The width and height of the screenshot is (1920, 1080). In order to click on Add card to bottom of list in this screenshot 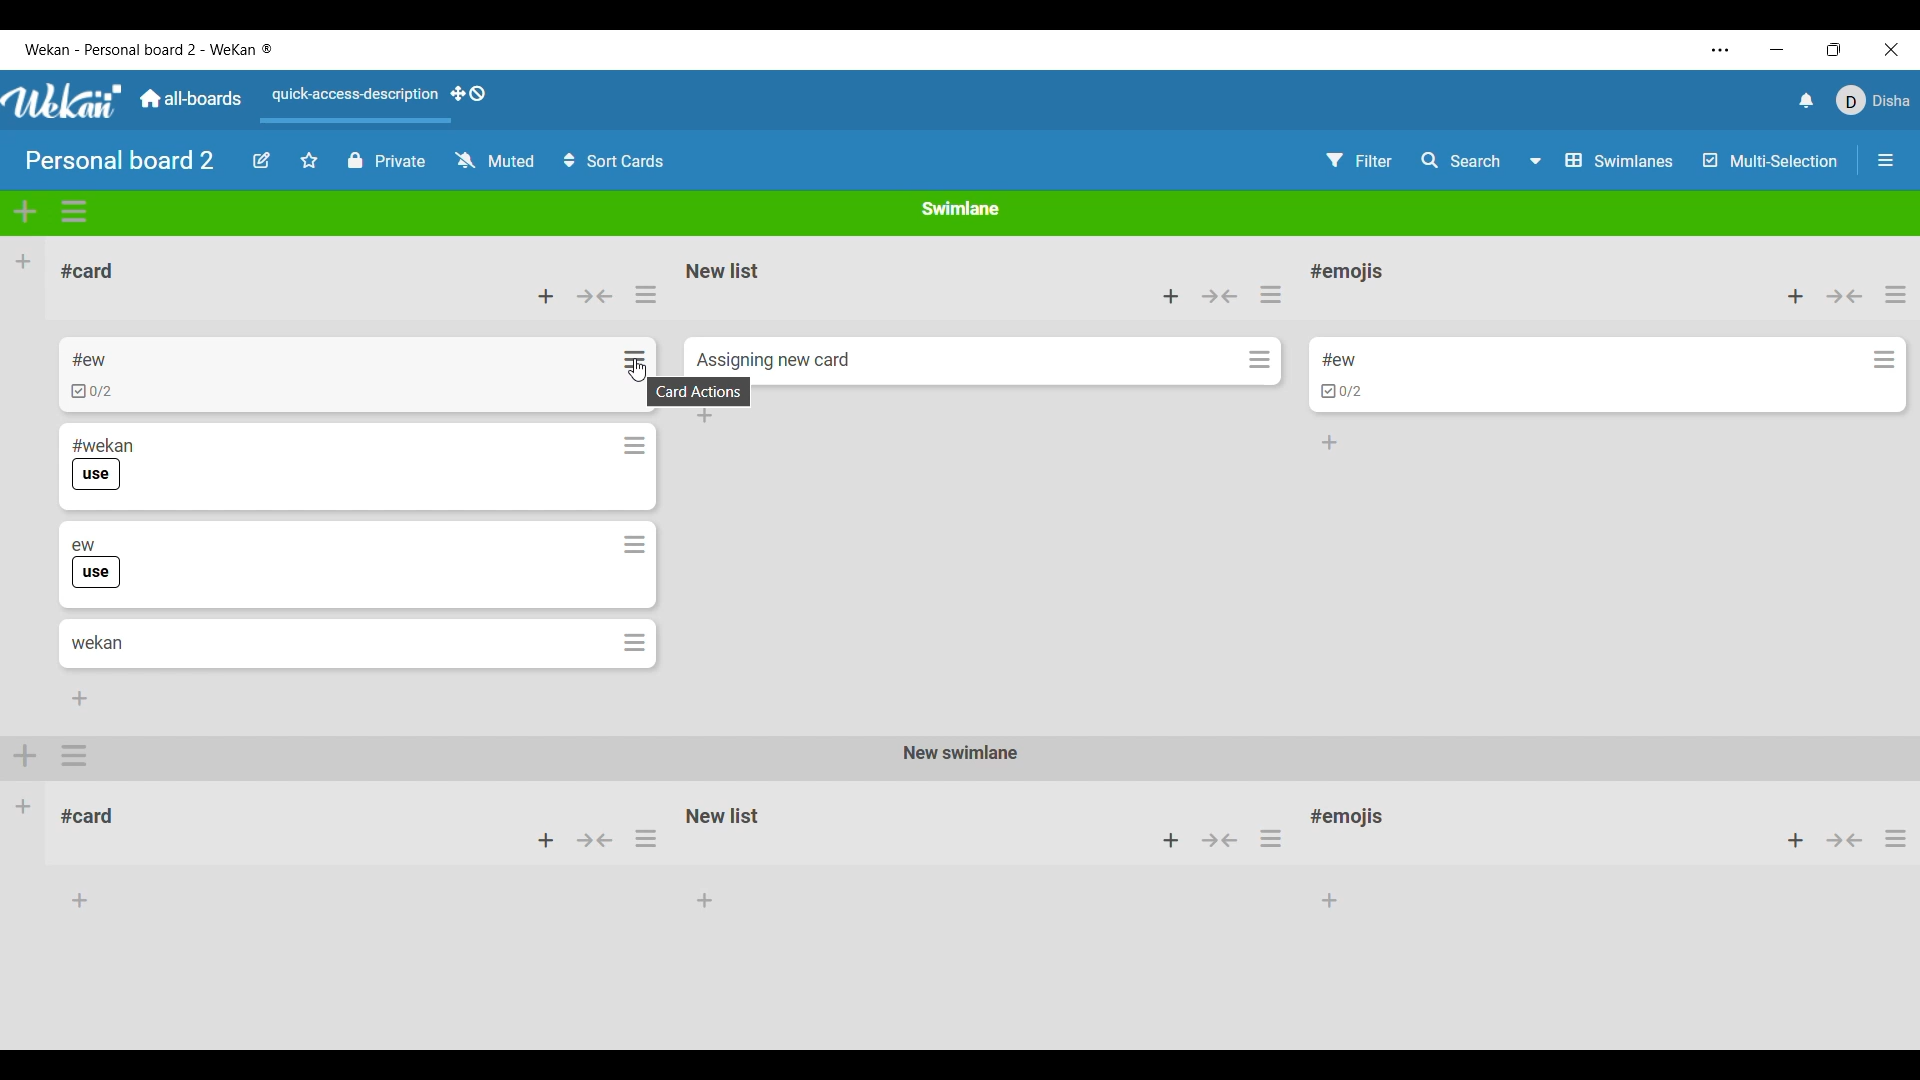, I will do `click(705, 416)`.